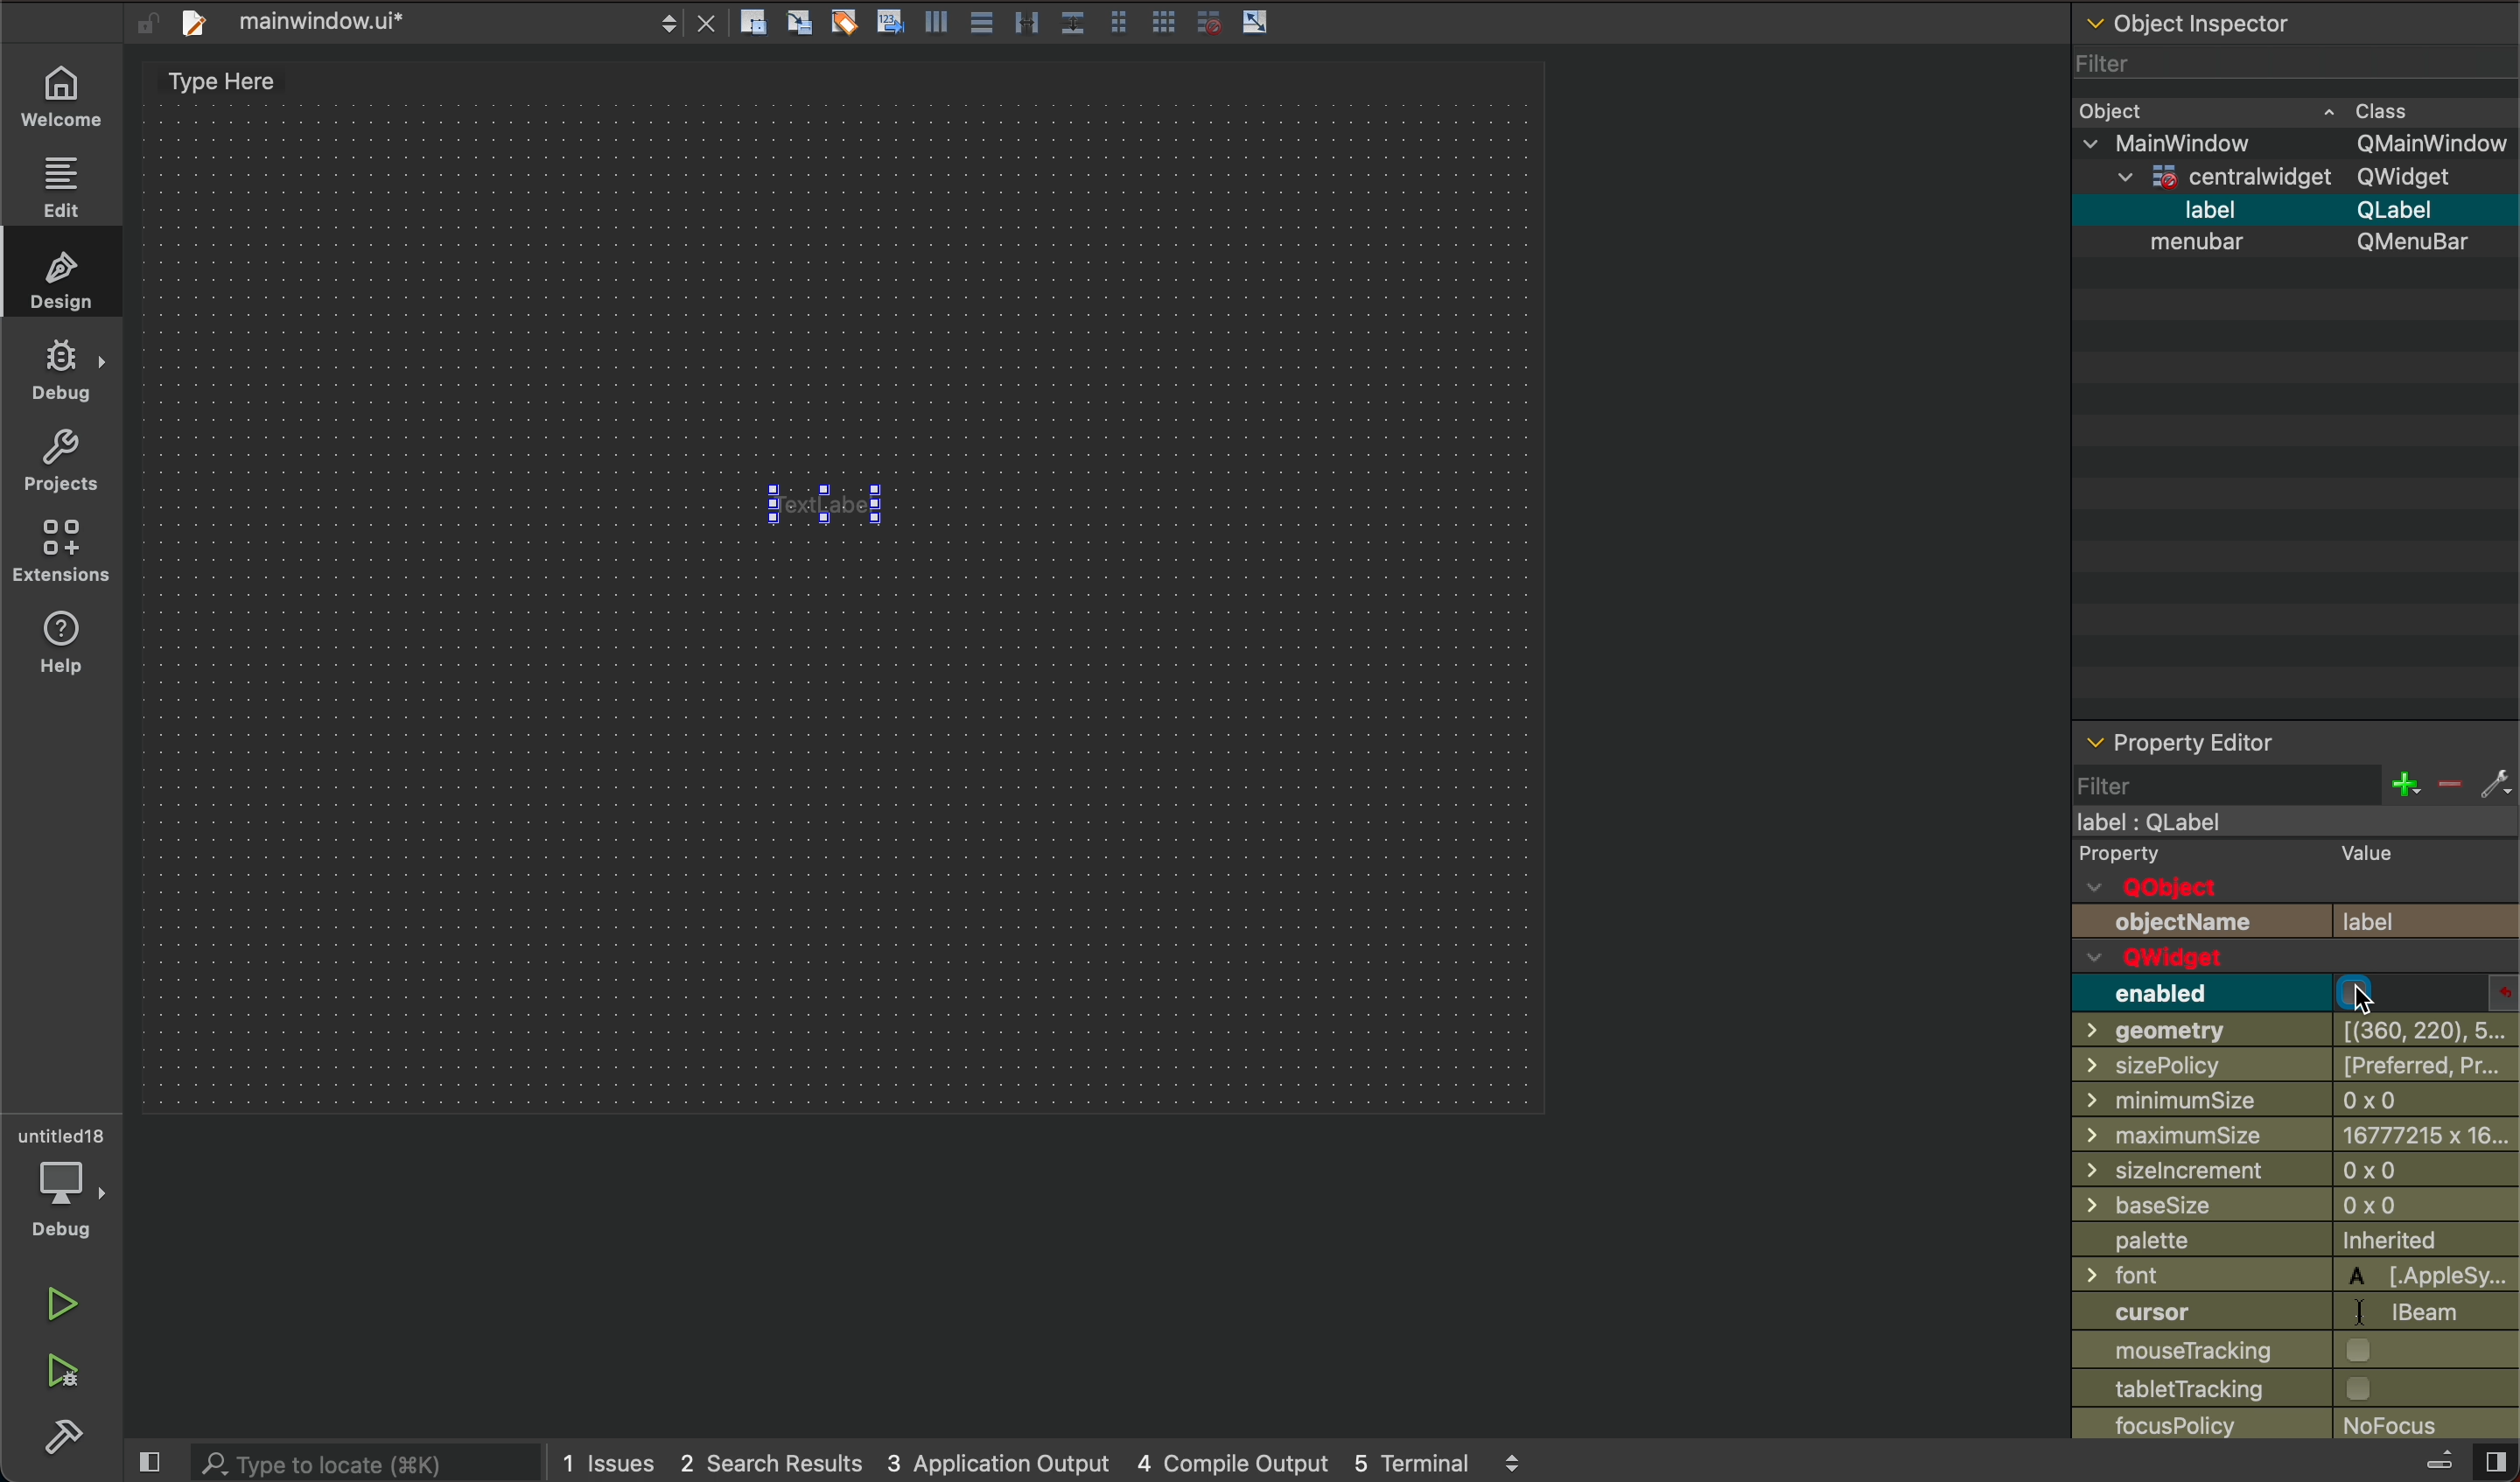  Describe the element at coordinates (366, 1461) in the screenshot. I see `search` at that location.